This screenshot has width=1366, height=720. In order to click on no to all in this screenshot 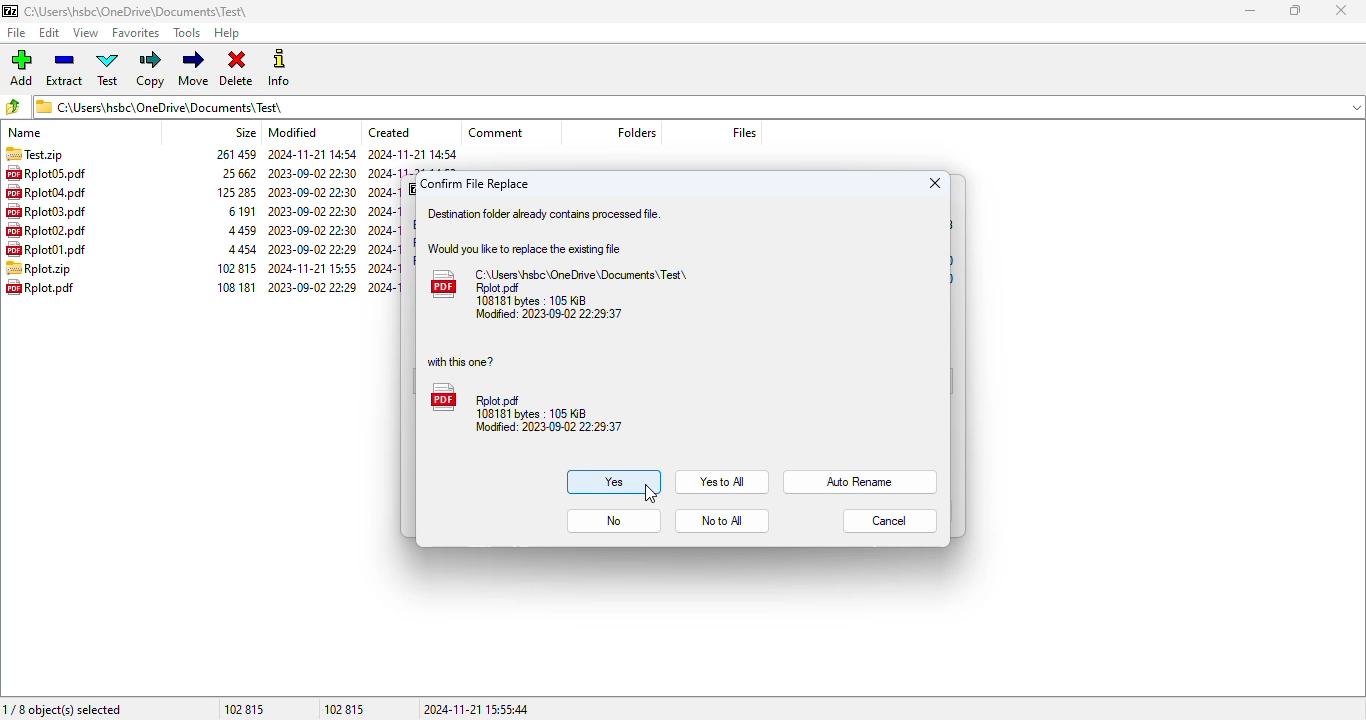, I will do `click(721, 522)`.